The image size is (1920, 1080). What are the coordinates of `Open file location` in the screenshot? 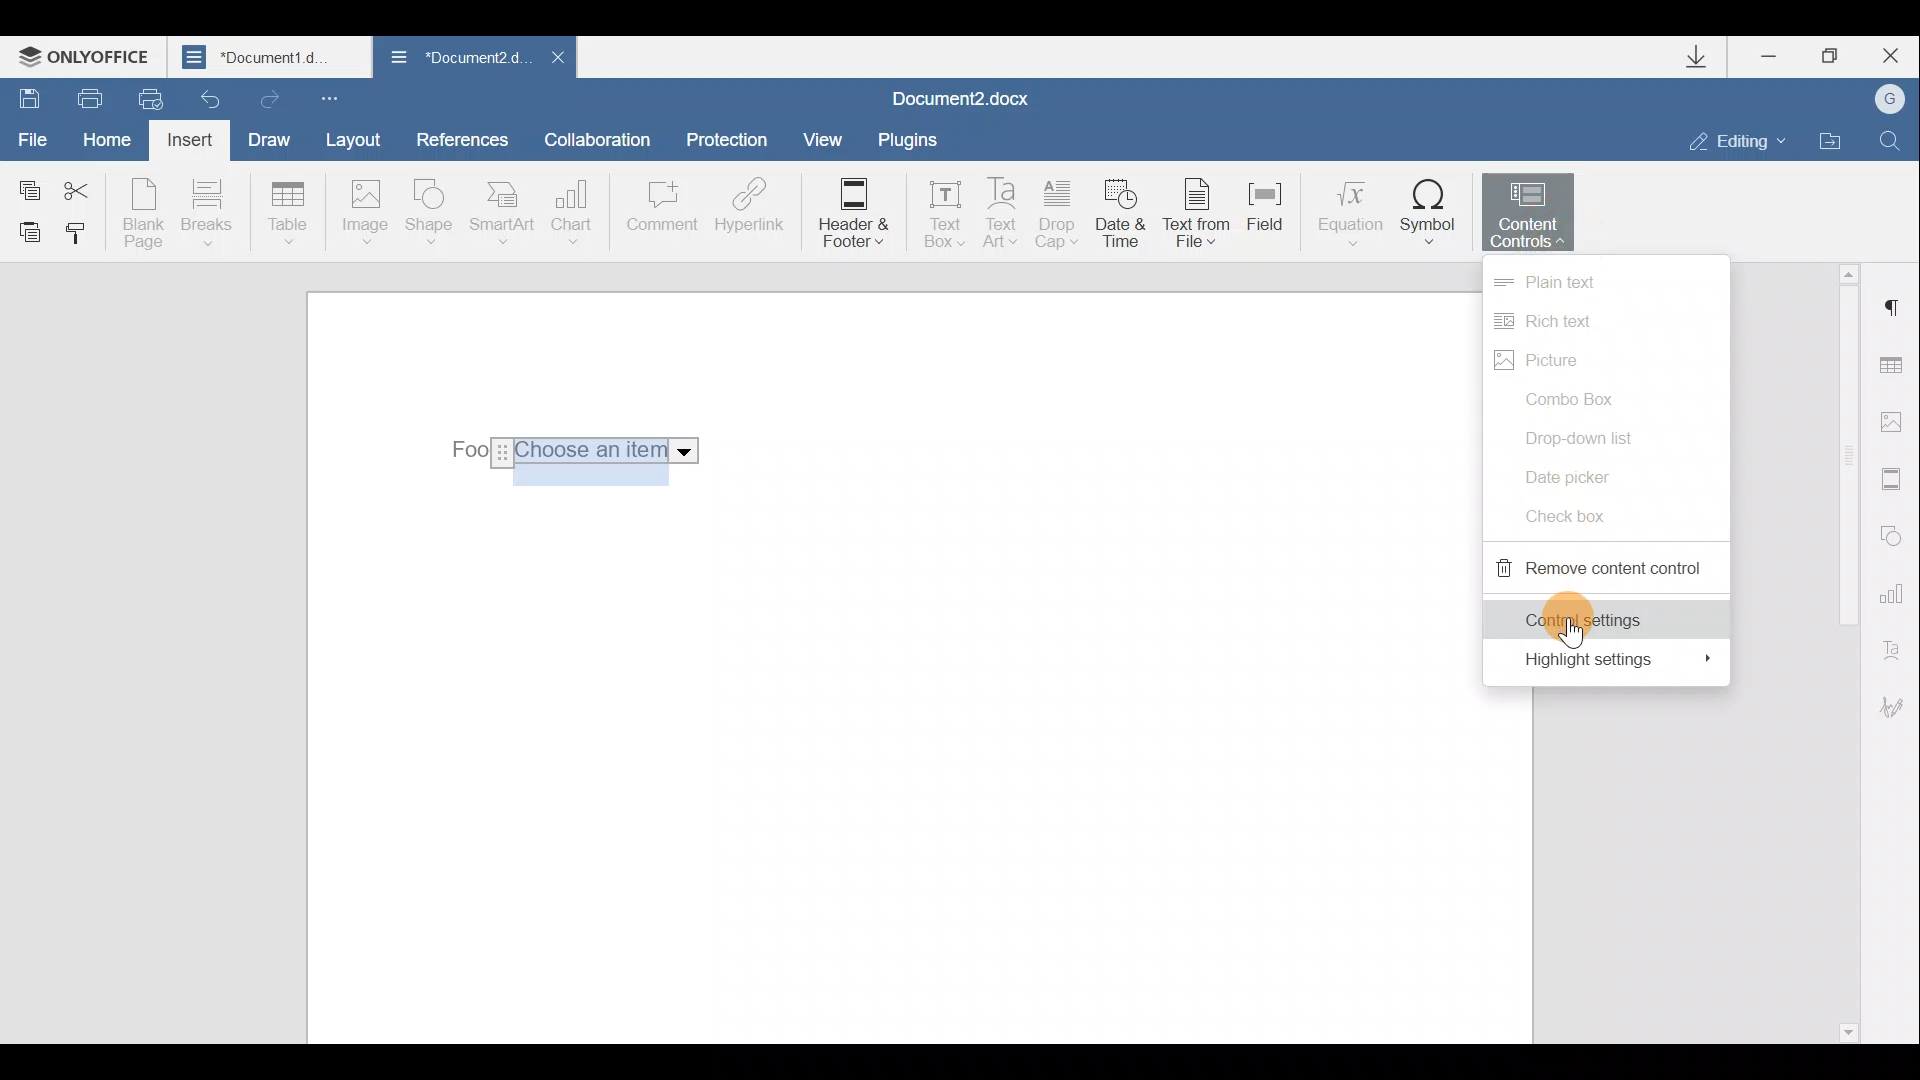 It's located at (1830, 138).